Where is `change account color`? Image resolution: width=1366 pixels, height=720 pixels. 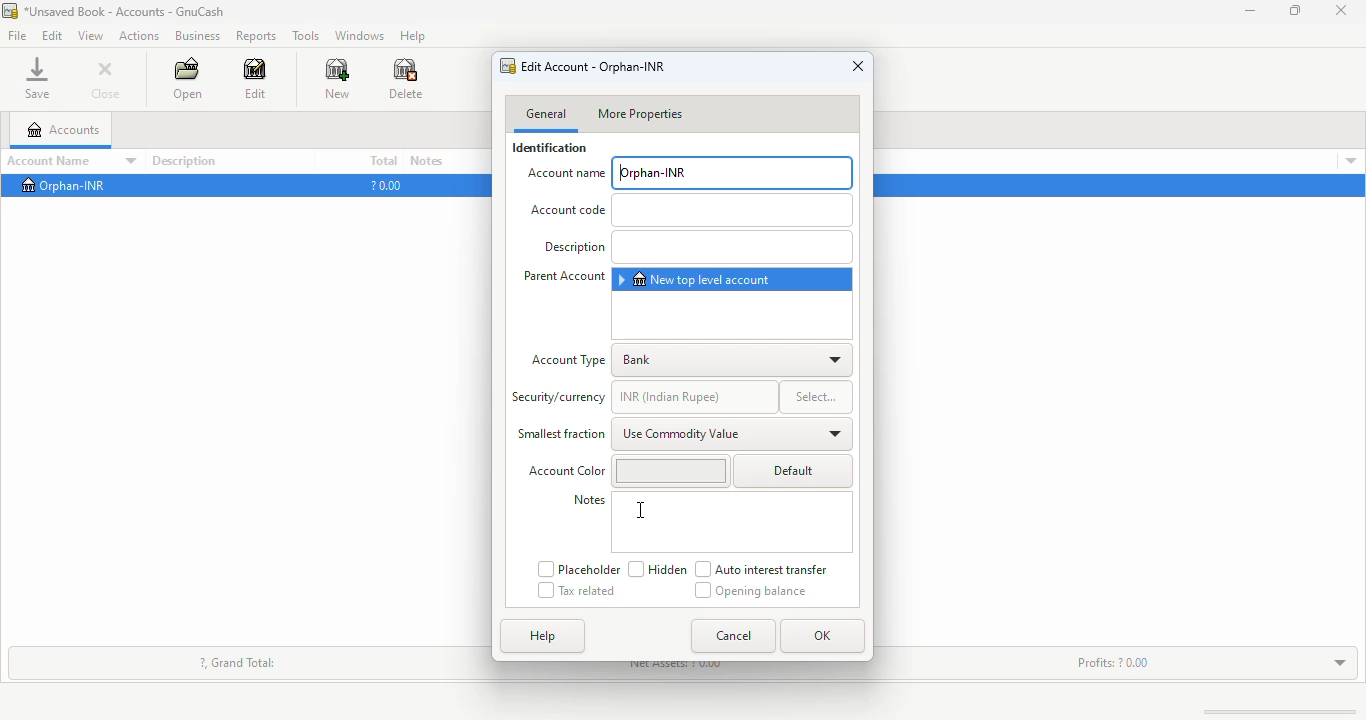 change account color is located at coordinates (668, 471).